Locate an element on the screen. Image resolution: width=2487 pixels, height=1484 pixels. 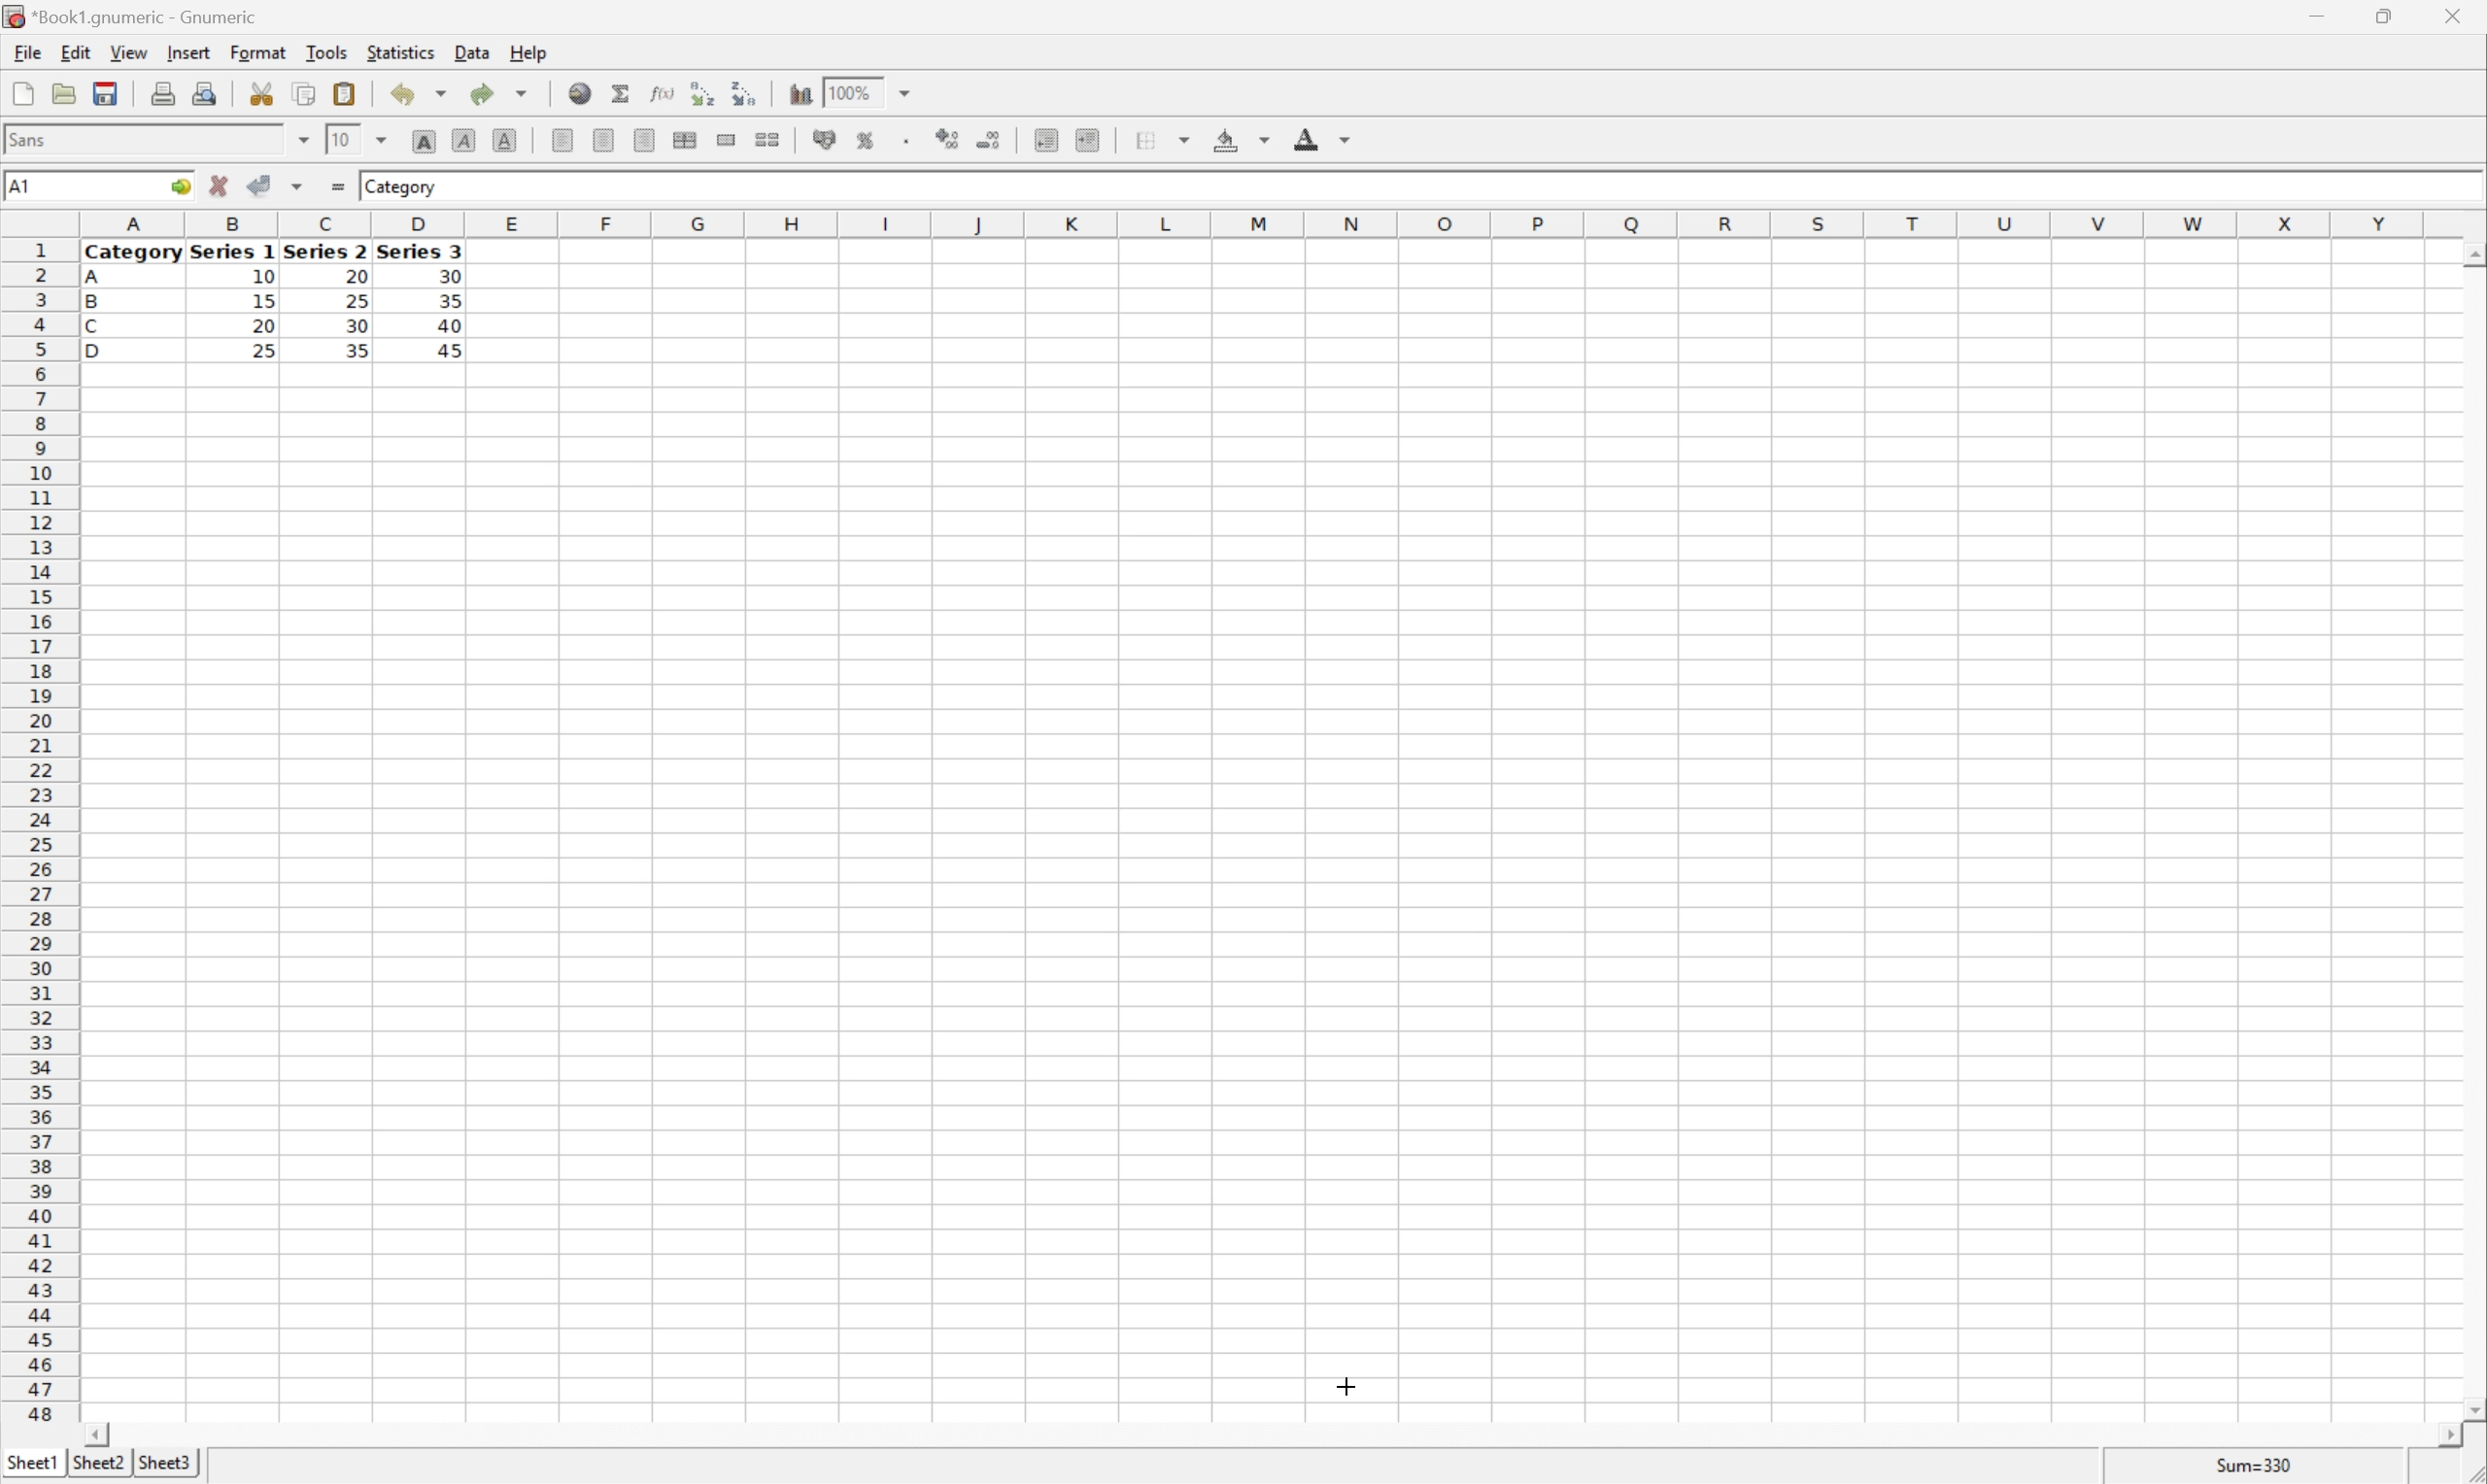
D is located at coordinates (103, 351).